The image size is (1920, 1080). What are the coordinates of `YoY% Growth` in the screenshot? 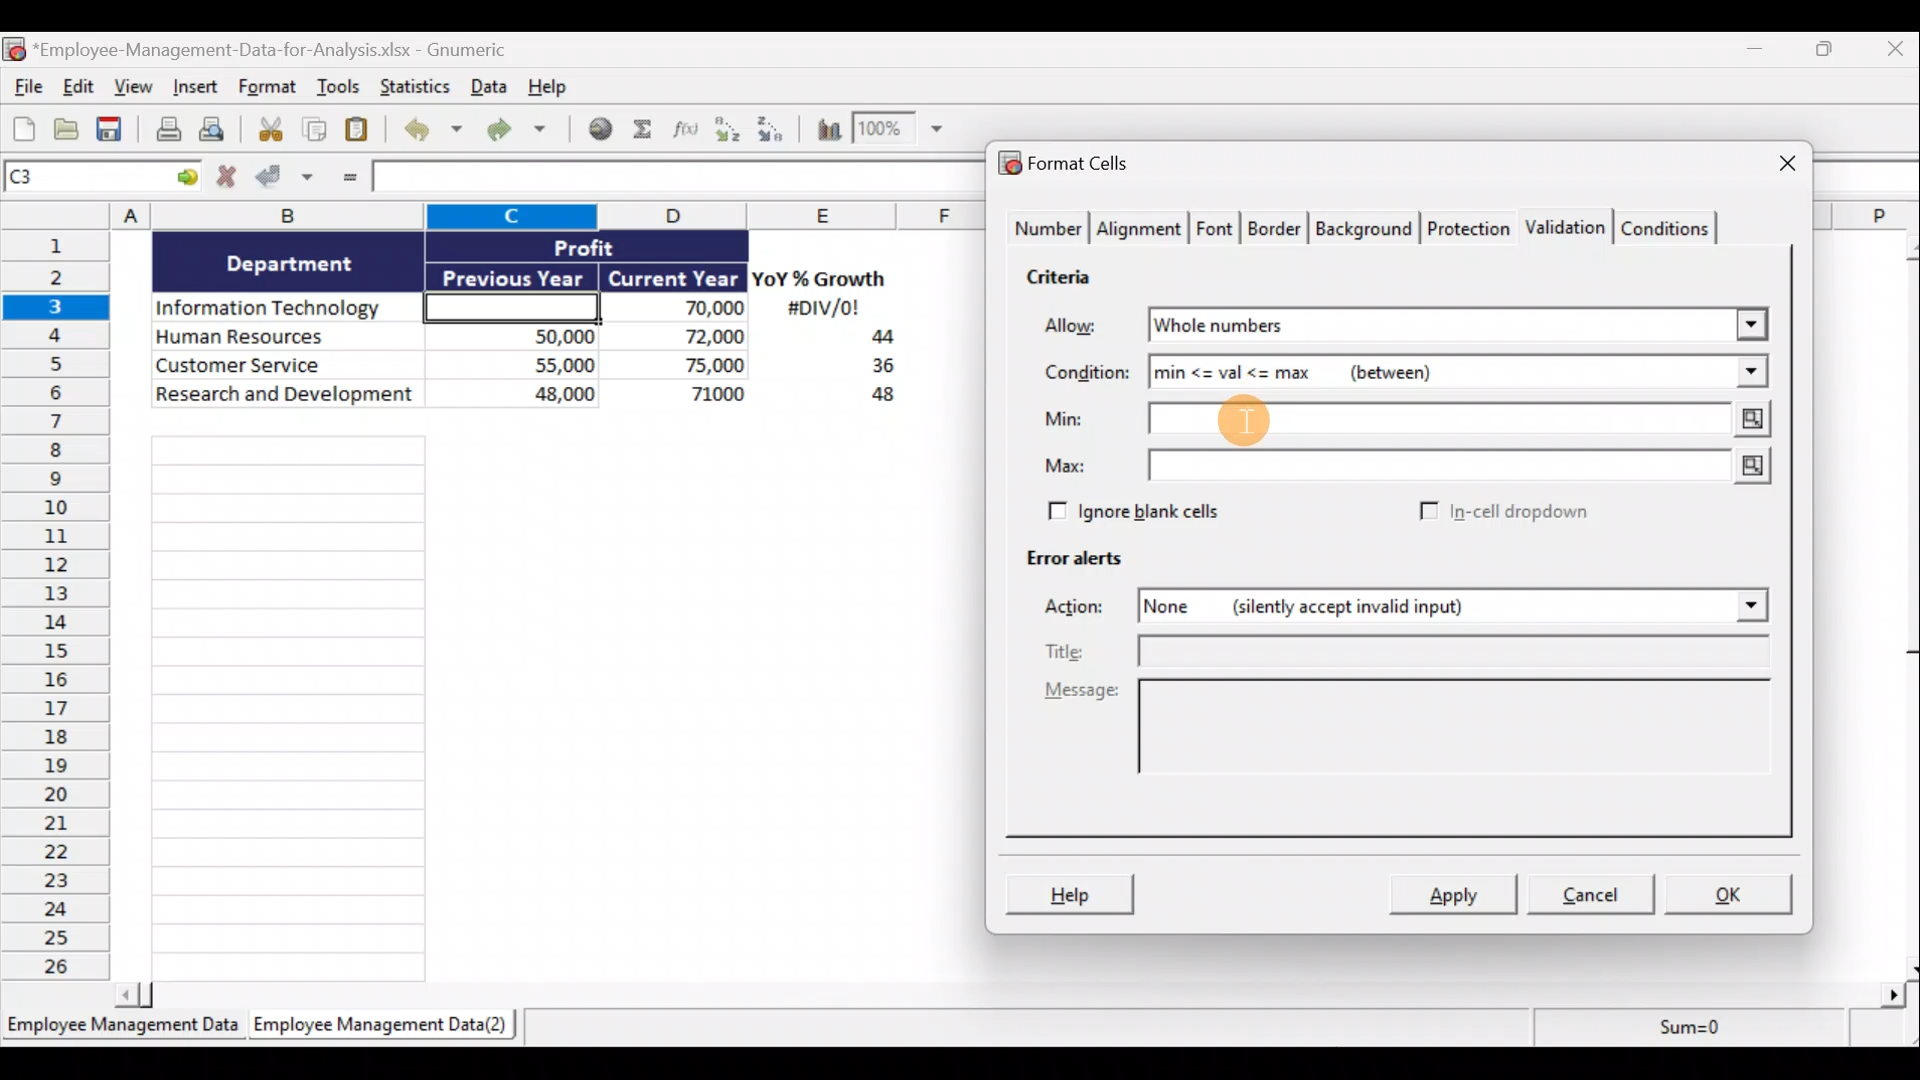 It's located at (820, 280).